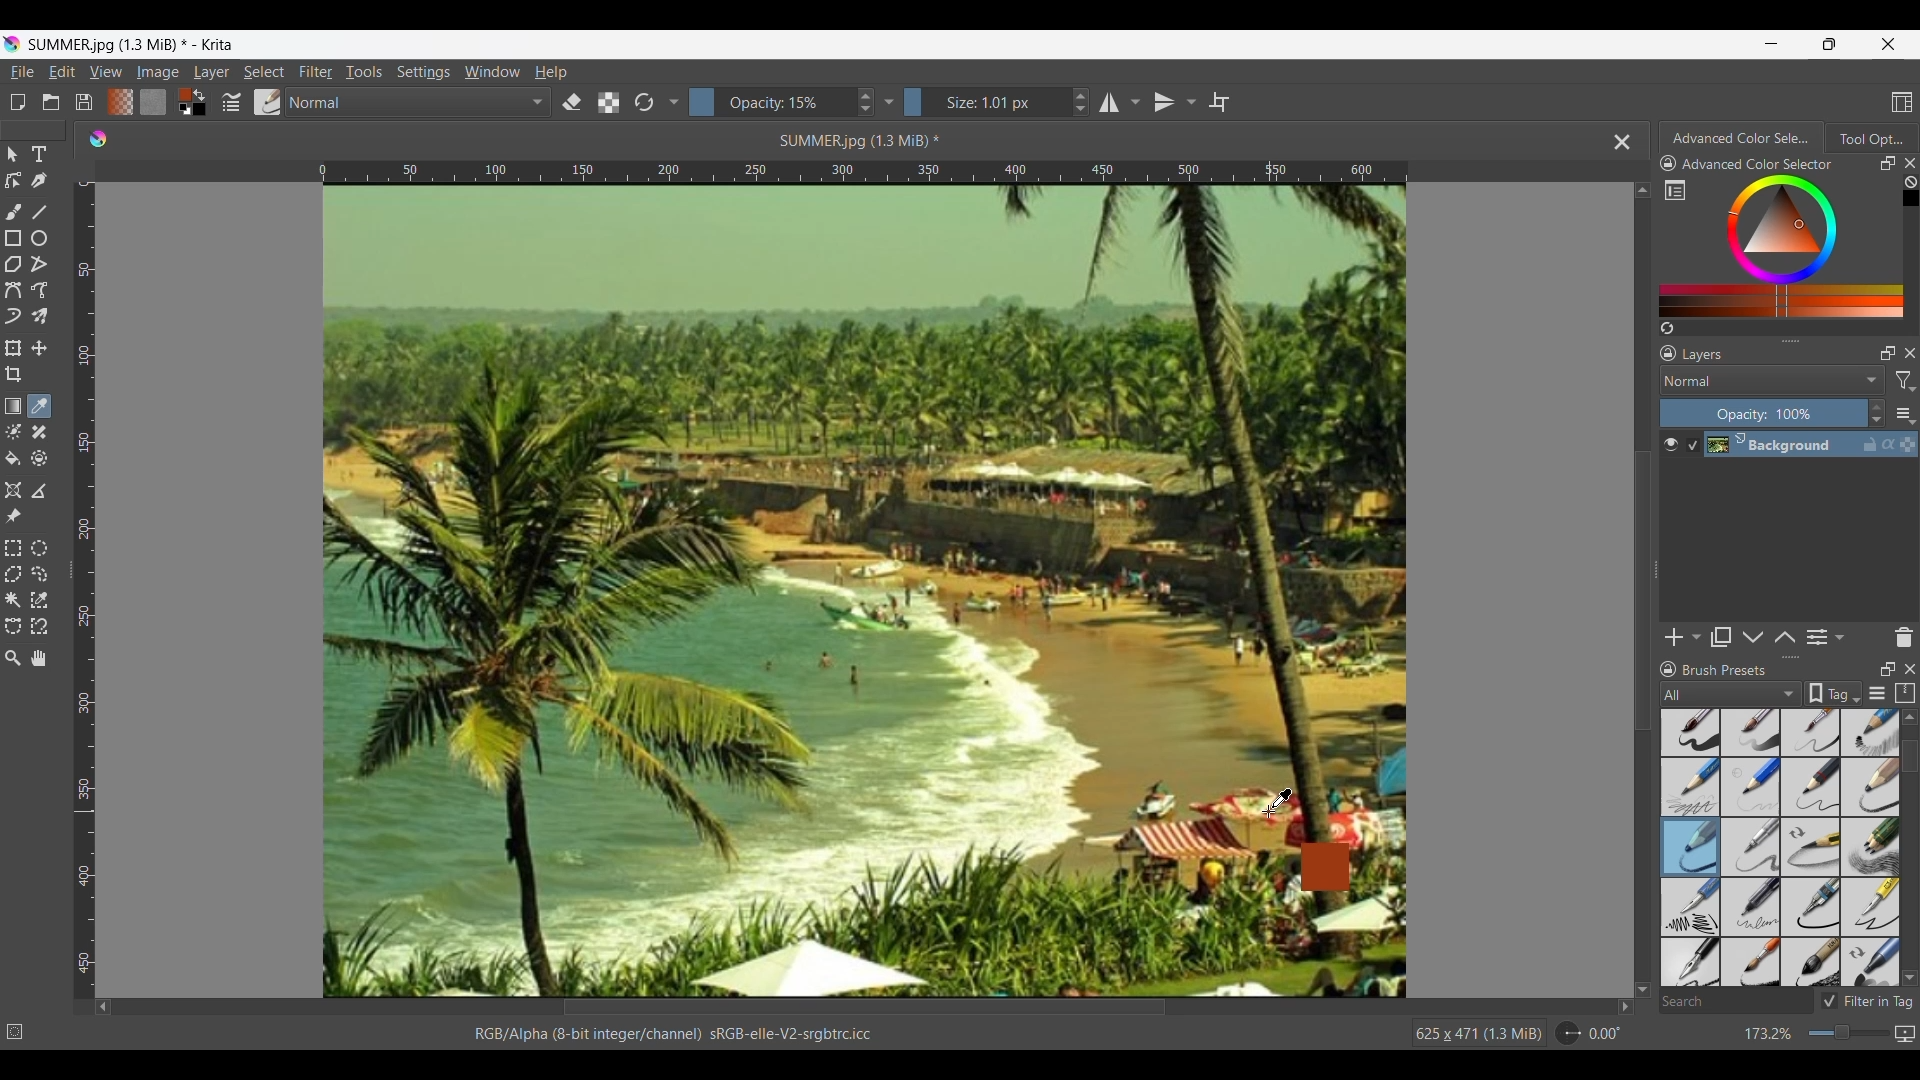  What do you see at coordinates (420, 102) in the screenshot?
I see `Normal` at bounding box center [420, 102].